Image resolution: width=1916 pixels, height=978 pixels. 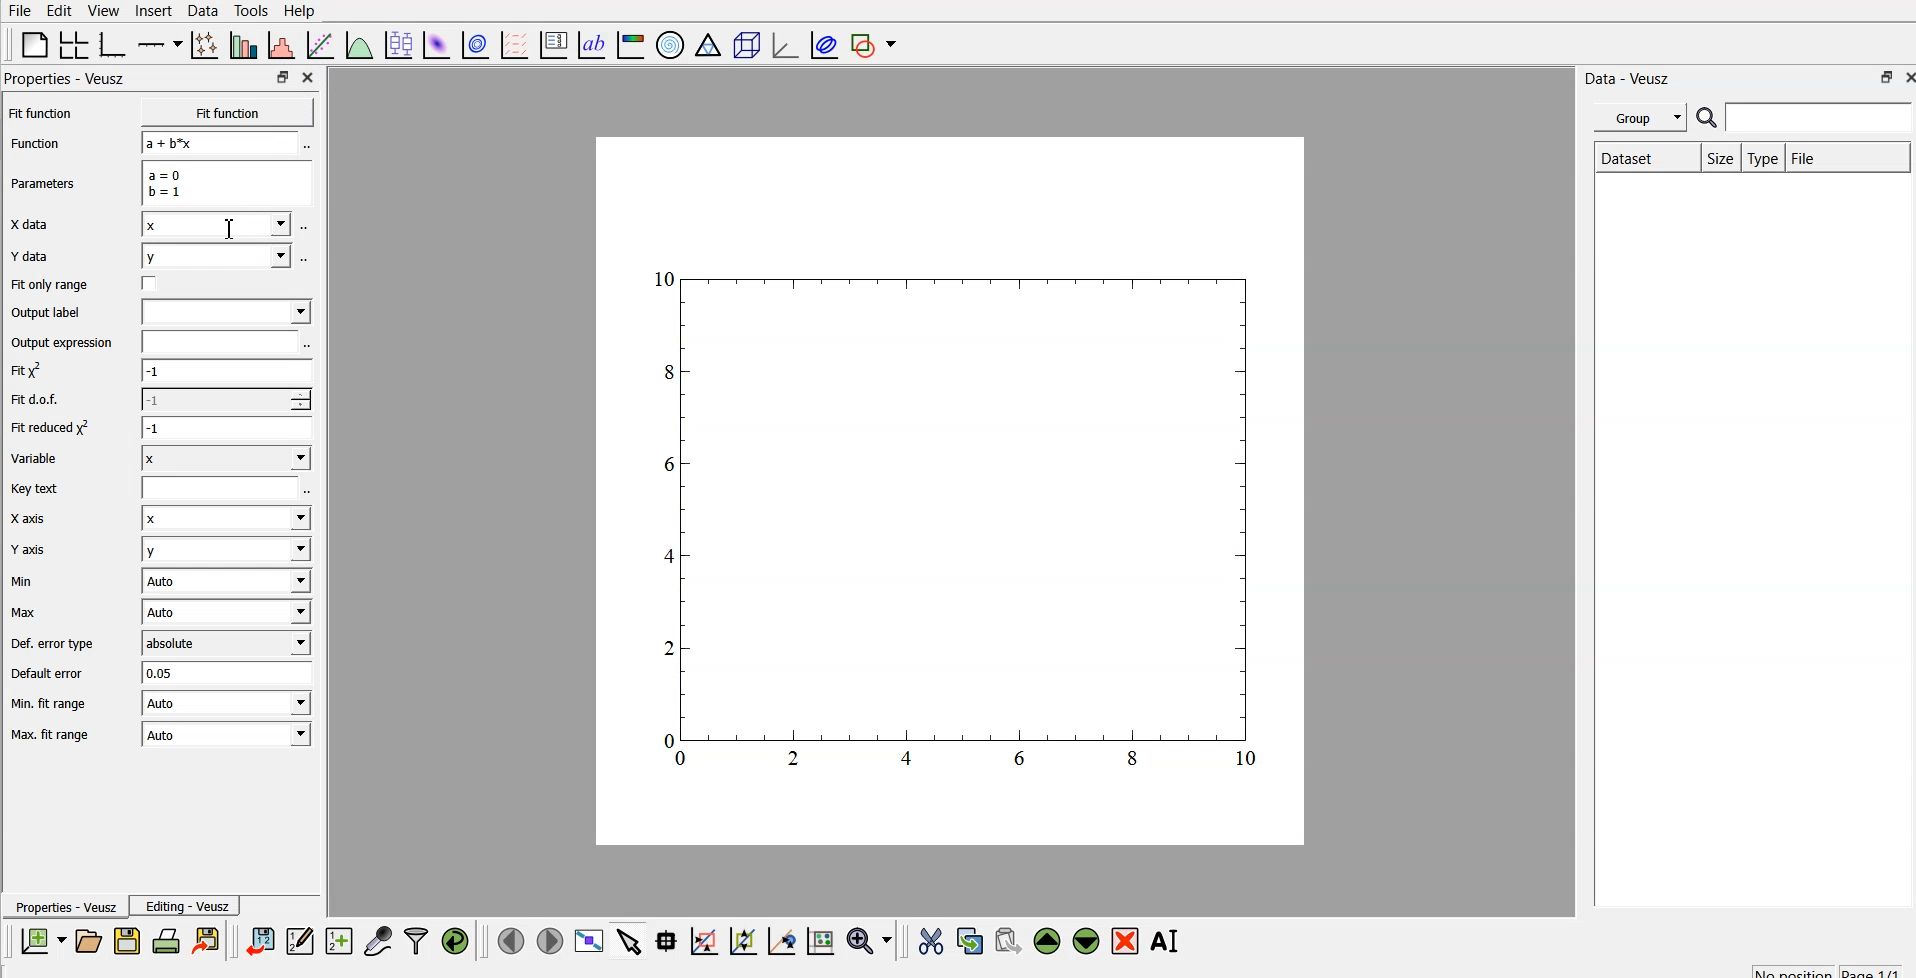 What do you see at coordinates (34, 942) in the screenshot?
I see `new document` at bounding box center [34, 942].